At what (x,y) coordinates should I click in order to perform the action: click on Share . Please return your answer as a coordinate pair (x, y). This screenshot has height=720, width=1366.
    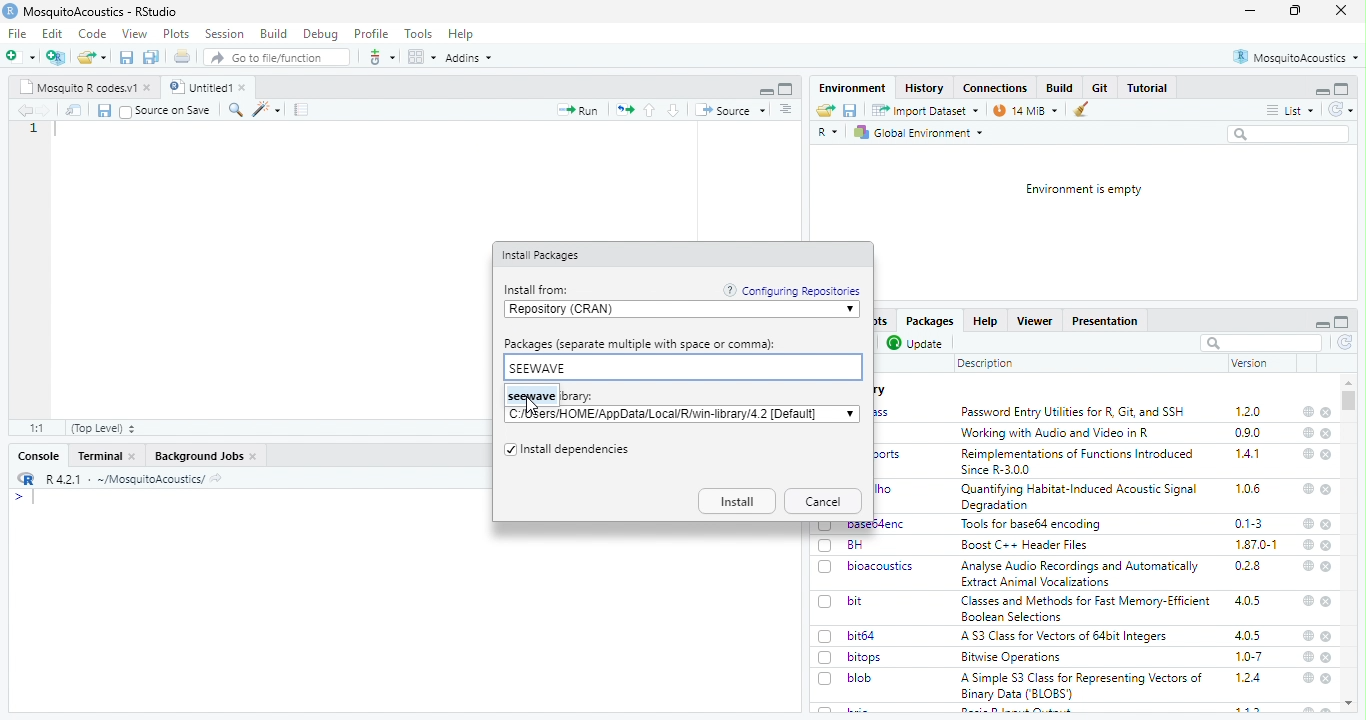
    Looking at the image, I should click on (74, 110).